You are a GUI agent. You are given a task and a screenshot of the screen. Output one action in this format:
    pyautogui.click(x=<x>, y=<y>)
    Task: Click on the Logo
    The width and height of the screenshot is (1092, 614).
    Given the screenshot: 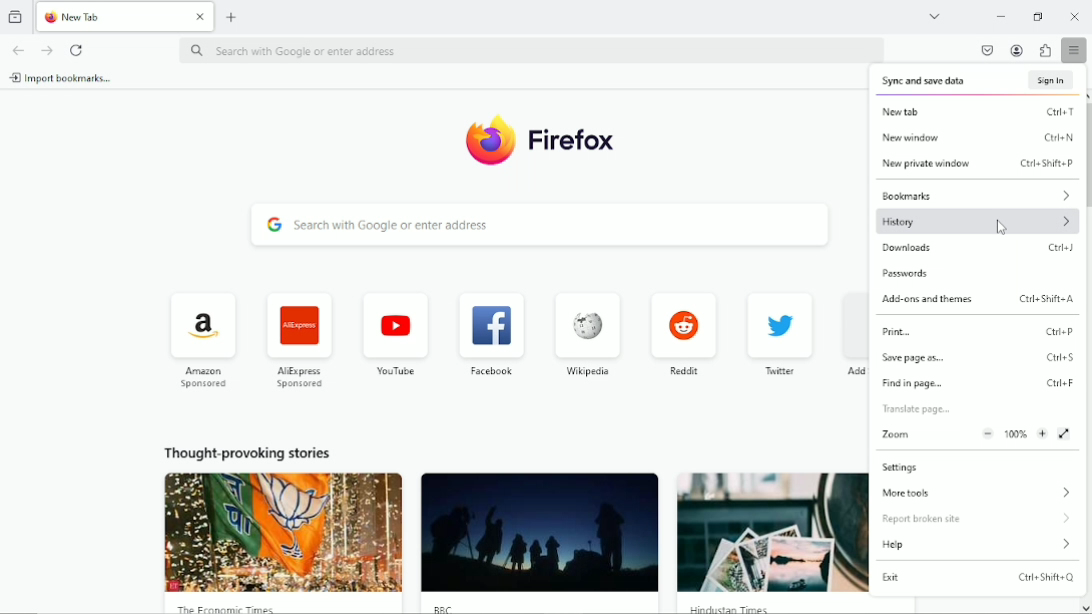 What is the action you would take?
    pyautogui.click(x=492, y=138)
    